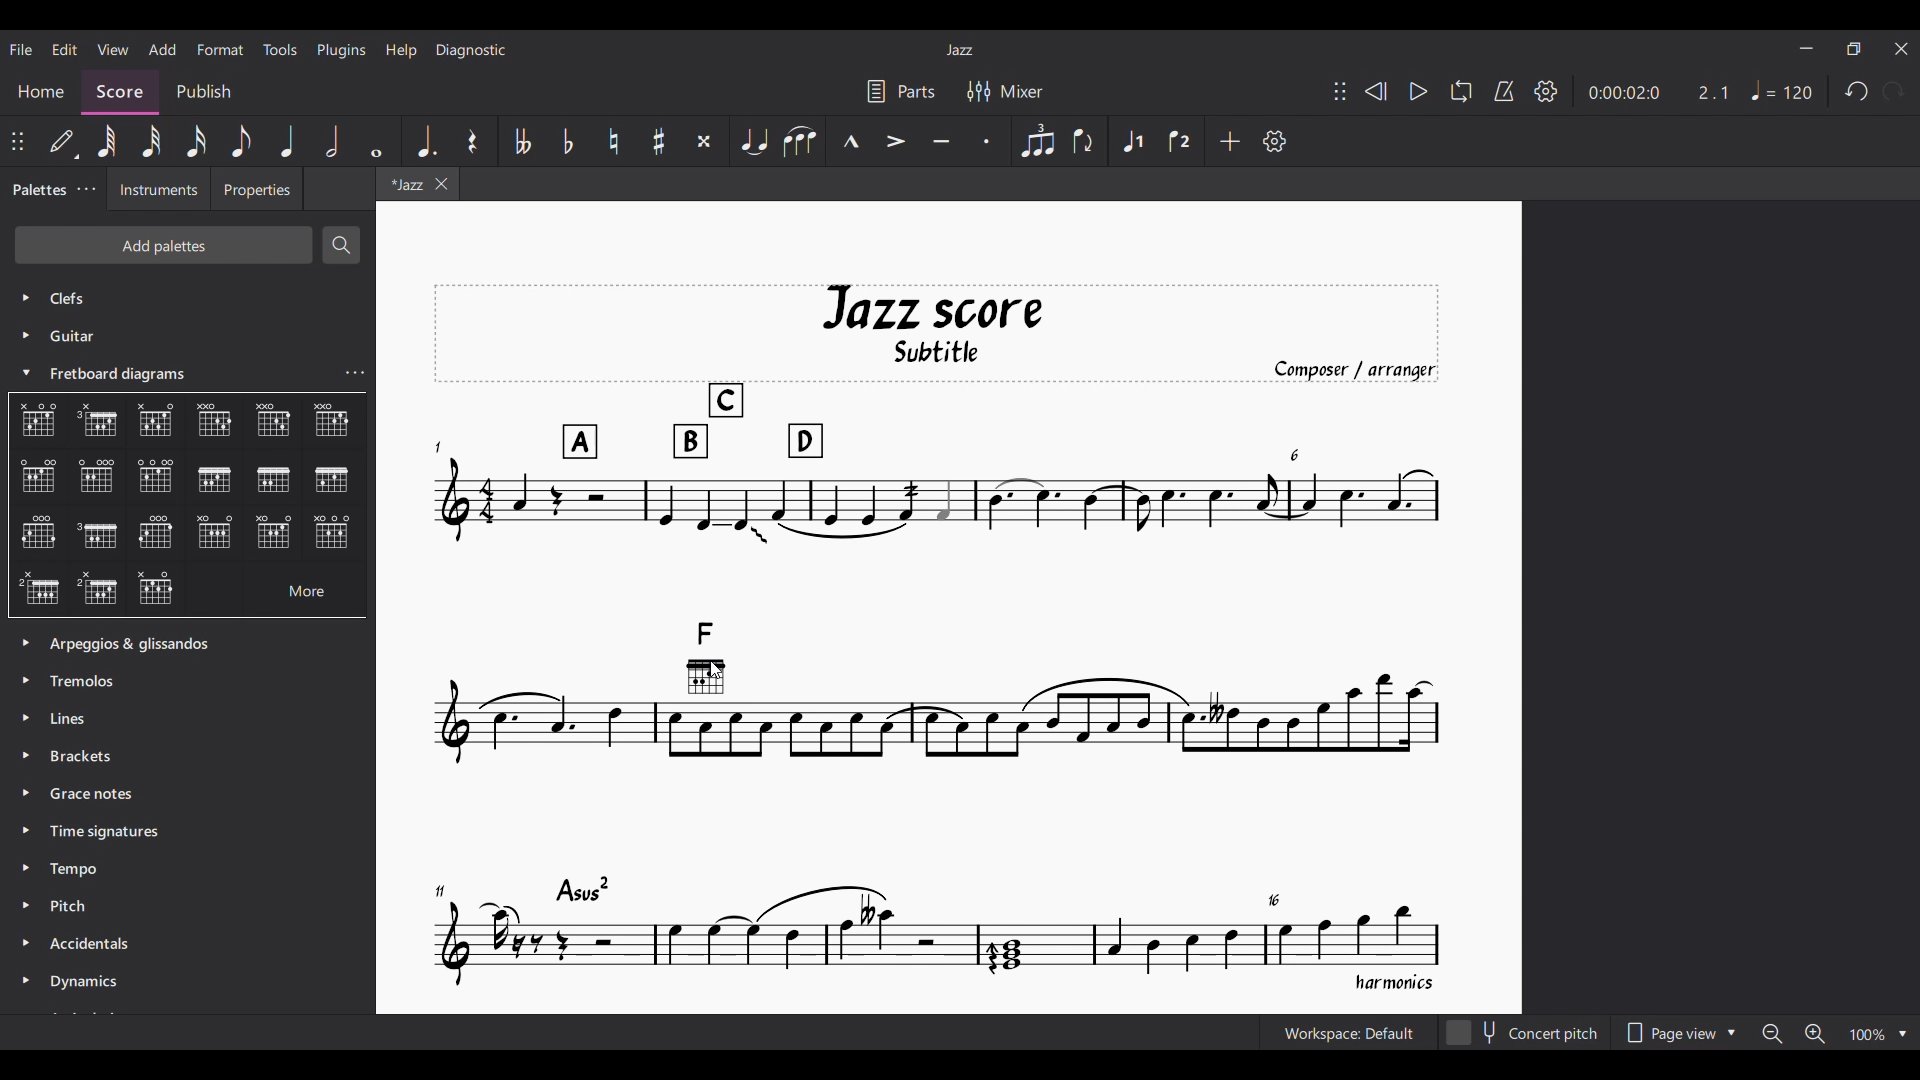 This screenshot has height=1080, width=1920. What do you see at coordinates (1678, 1032) in the screenshot?
I see `Page view options` at bounding box center [1678, 1032].